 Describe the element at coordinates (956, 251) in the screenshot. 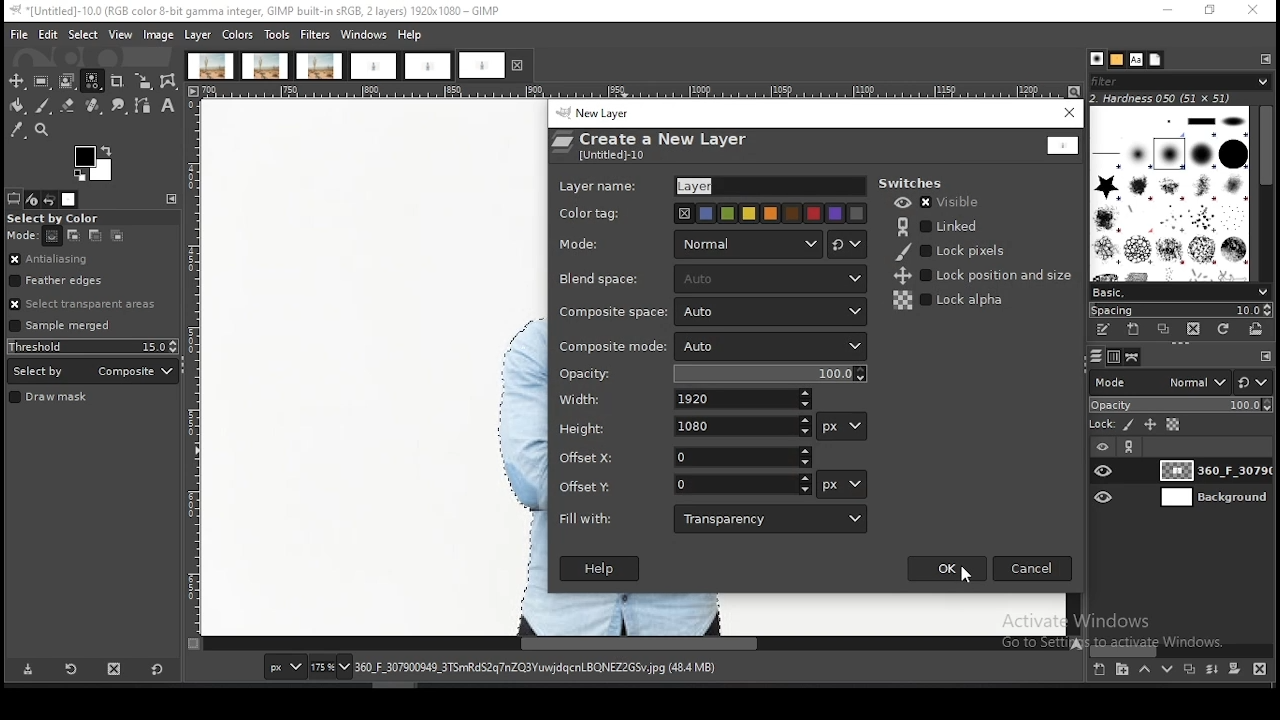

I see `lock pixels` at that location.